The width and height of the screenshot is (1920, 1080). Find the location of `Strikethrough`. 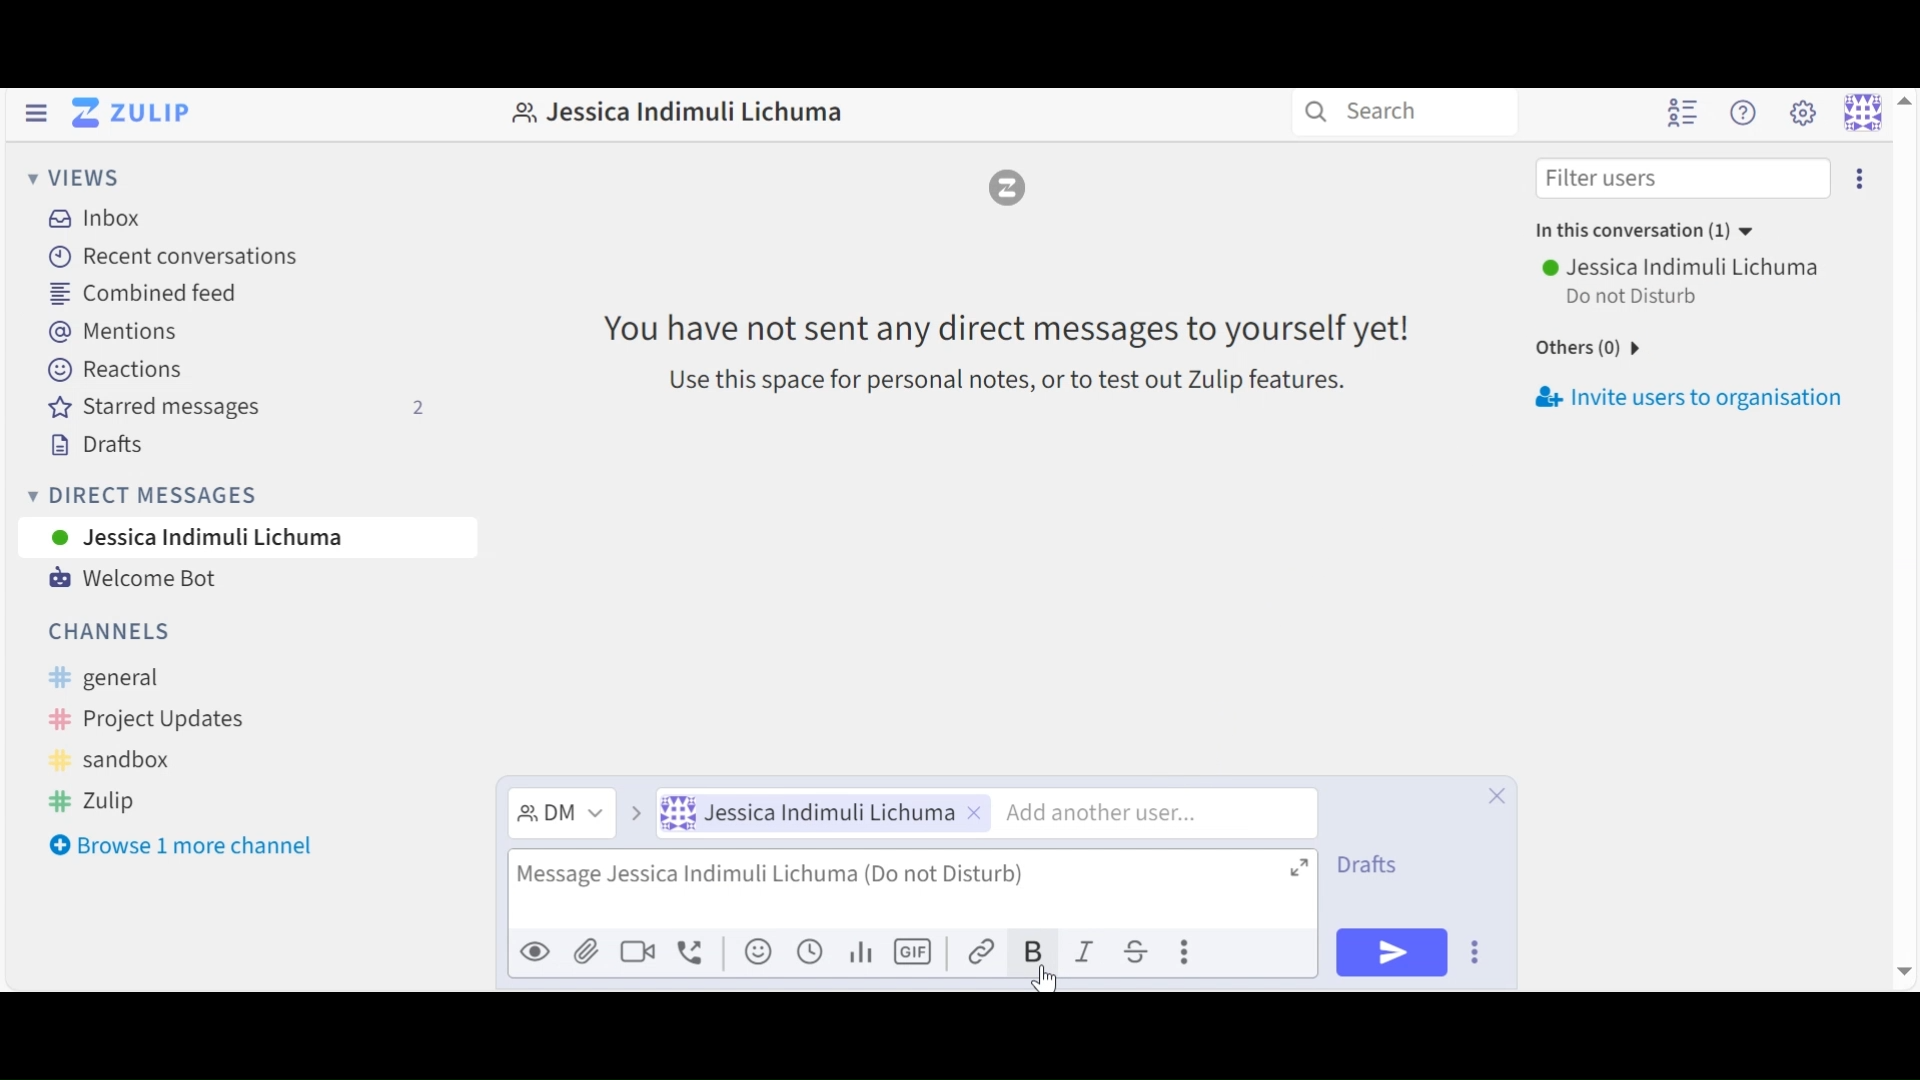

Strikethrough is located at coordinates (1143, 951).